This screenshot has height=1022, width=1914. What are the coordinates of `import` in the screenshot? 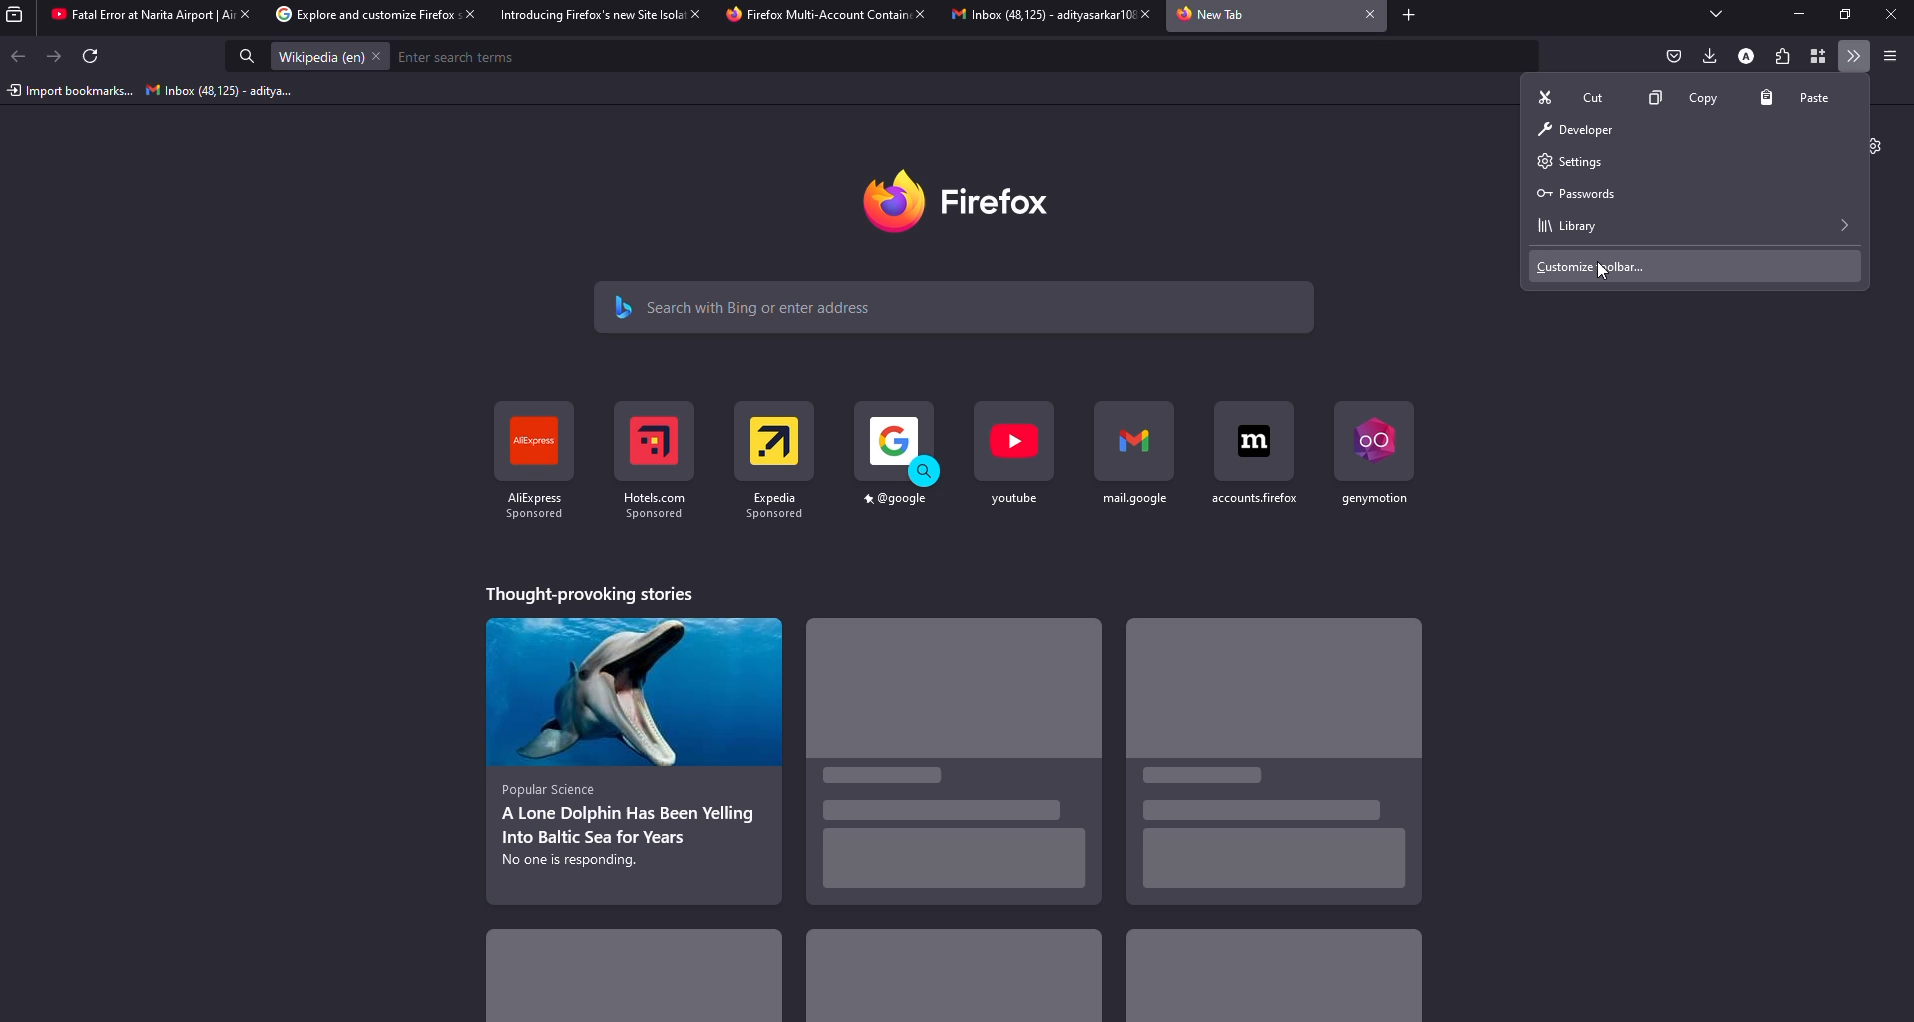 It's located at (70, 91).